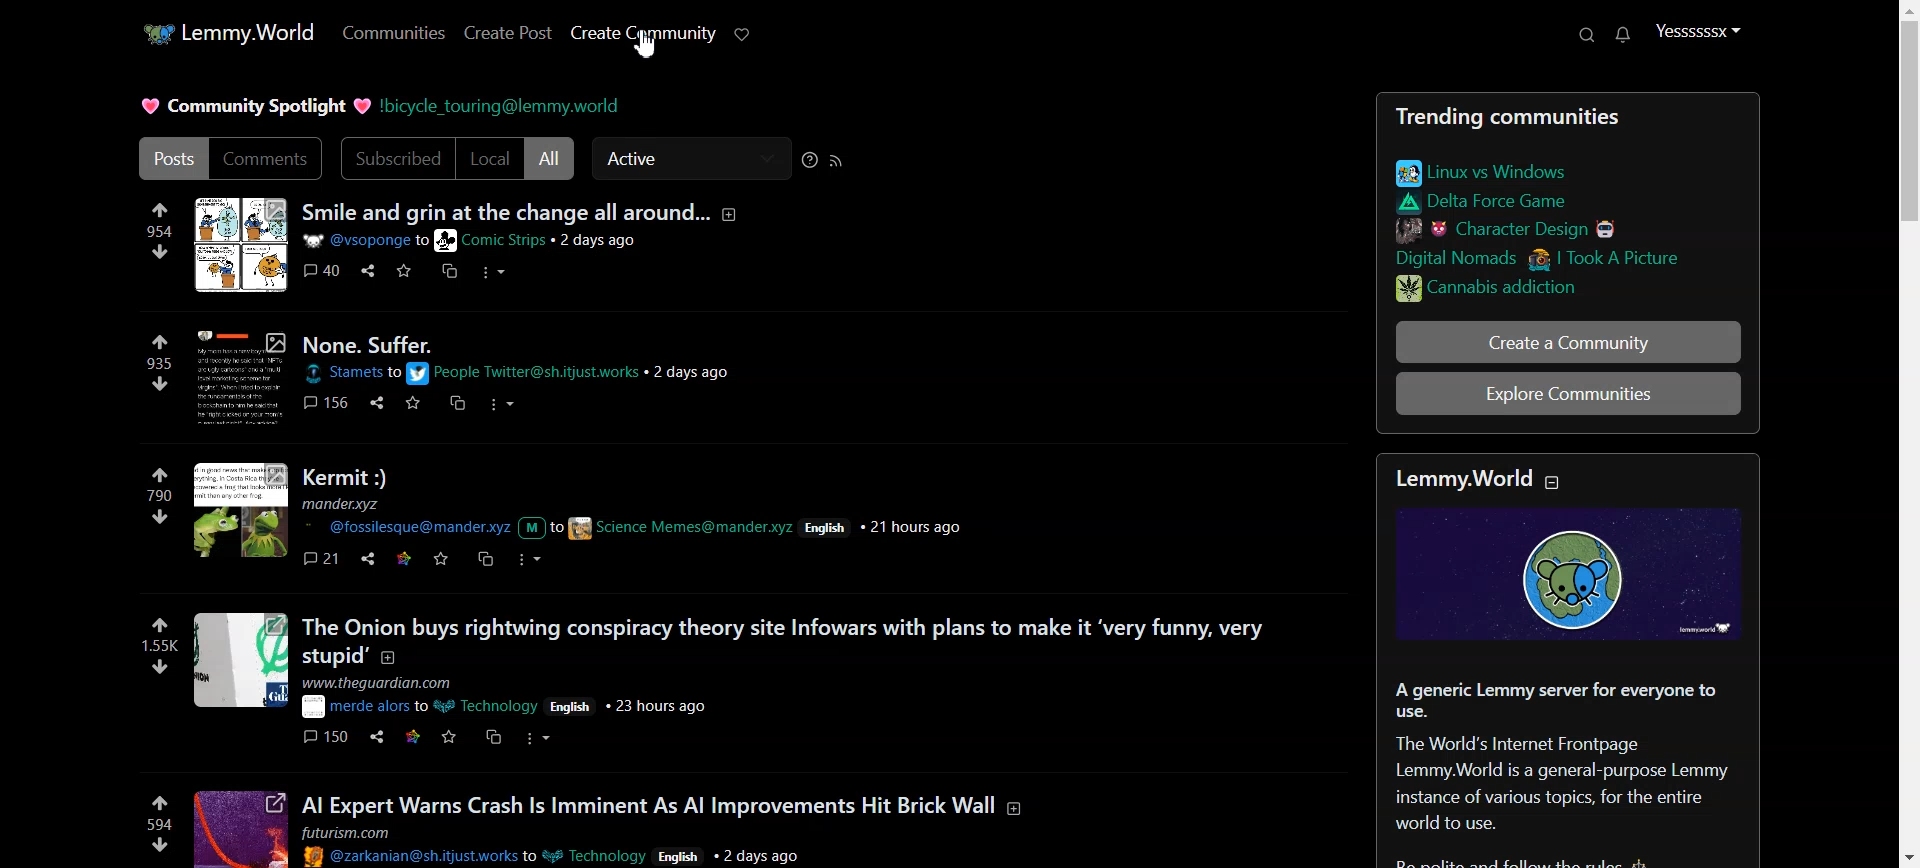  I want to click on downvote, so click(161, 516).